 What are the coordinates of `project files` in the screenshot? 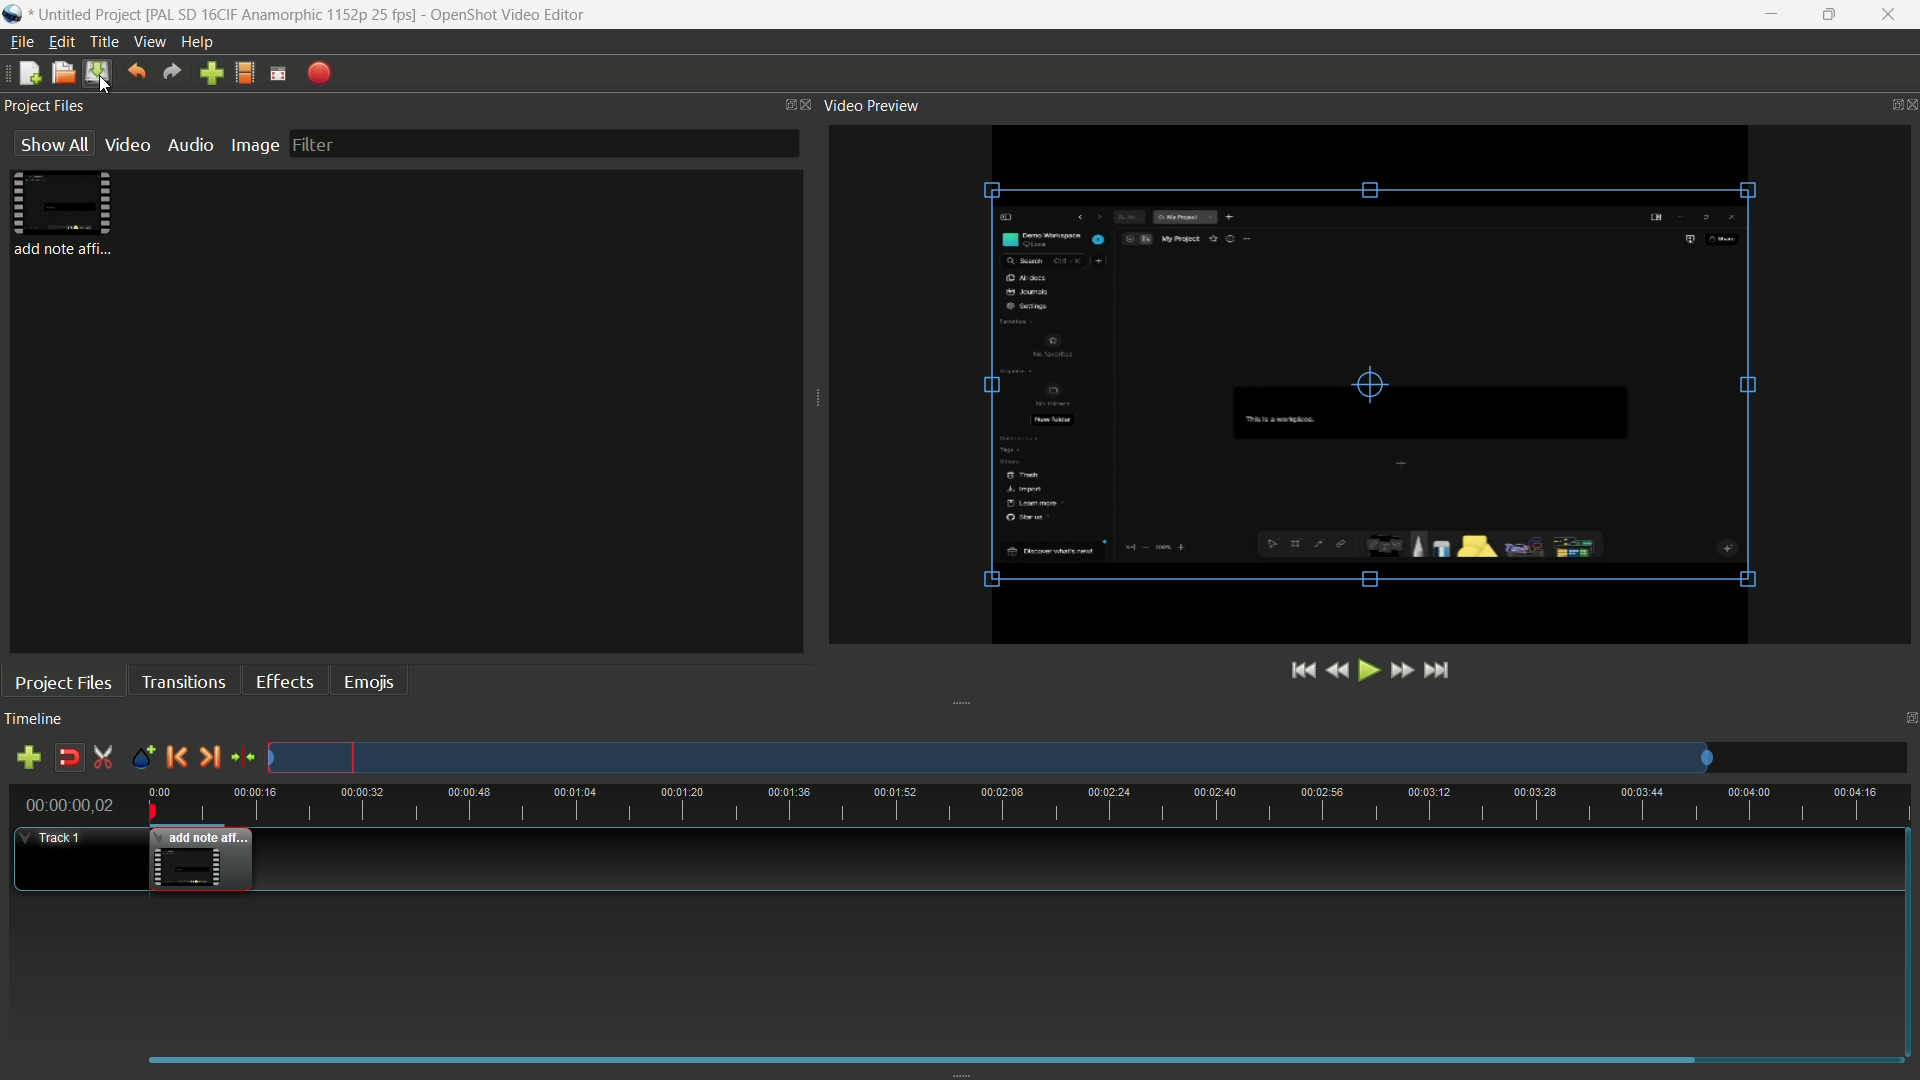 It's located at (63, 683).